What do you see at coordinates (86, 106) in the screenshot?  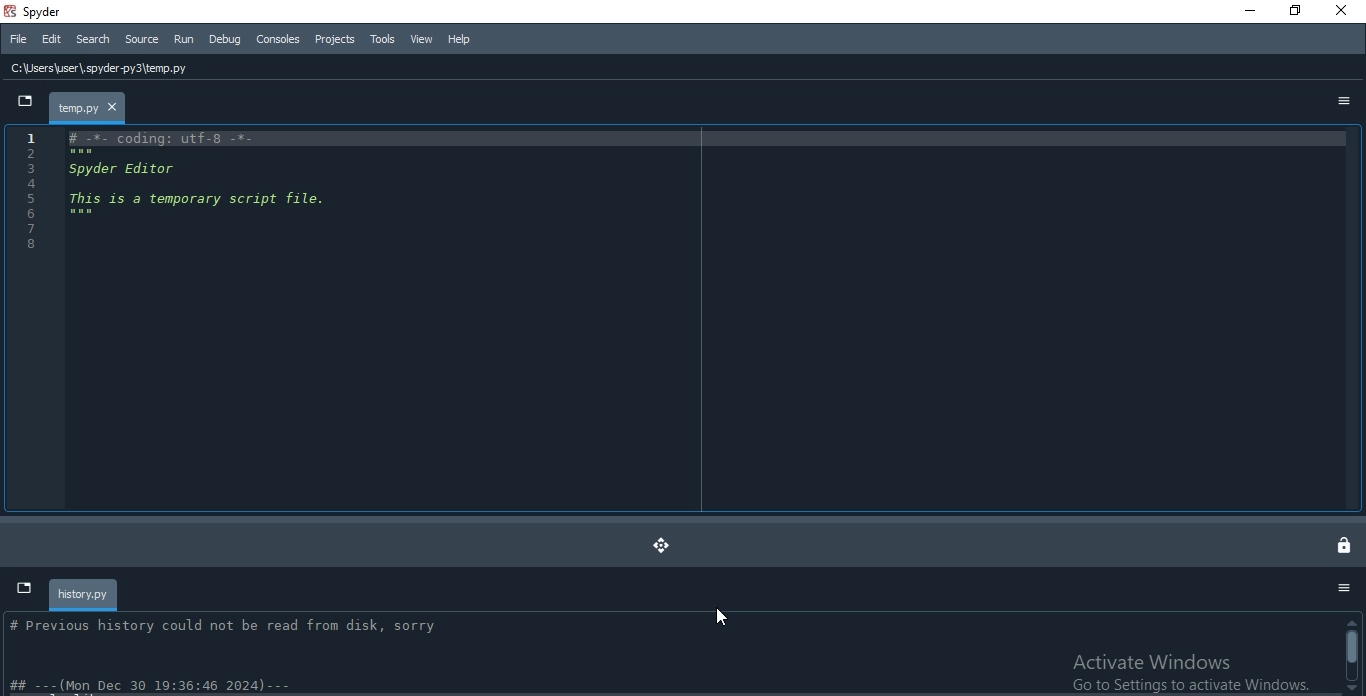 I see `file tab` at bounding box center [86, 106].